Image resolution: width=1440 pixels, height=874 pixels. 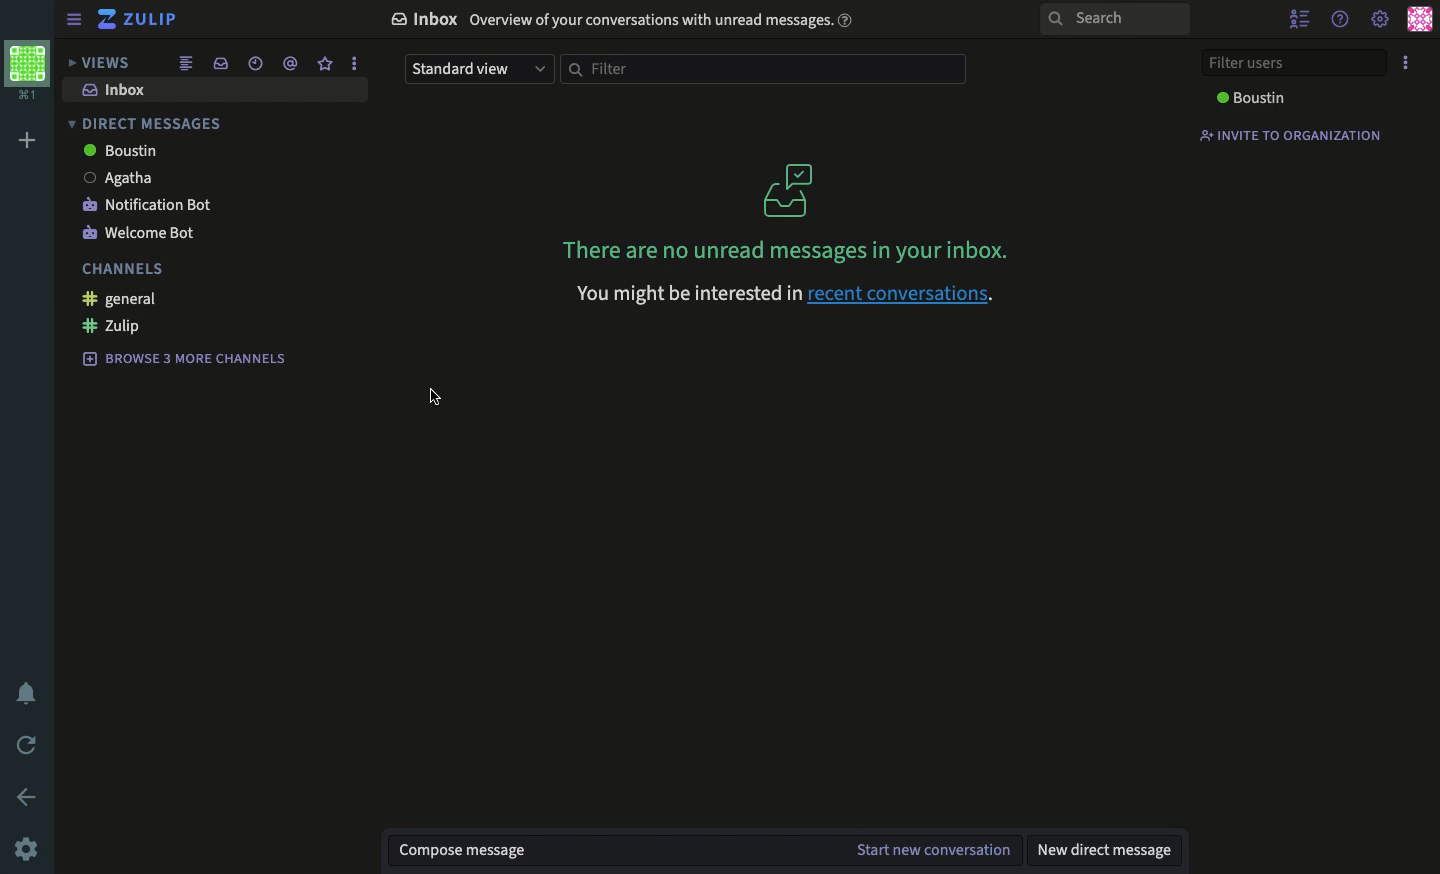 What do you see at coordinates (27, 847) in the screenshot?
I see `settings` at bounding box center [27, 847].